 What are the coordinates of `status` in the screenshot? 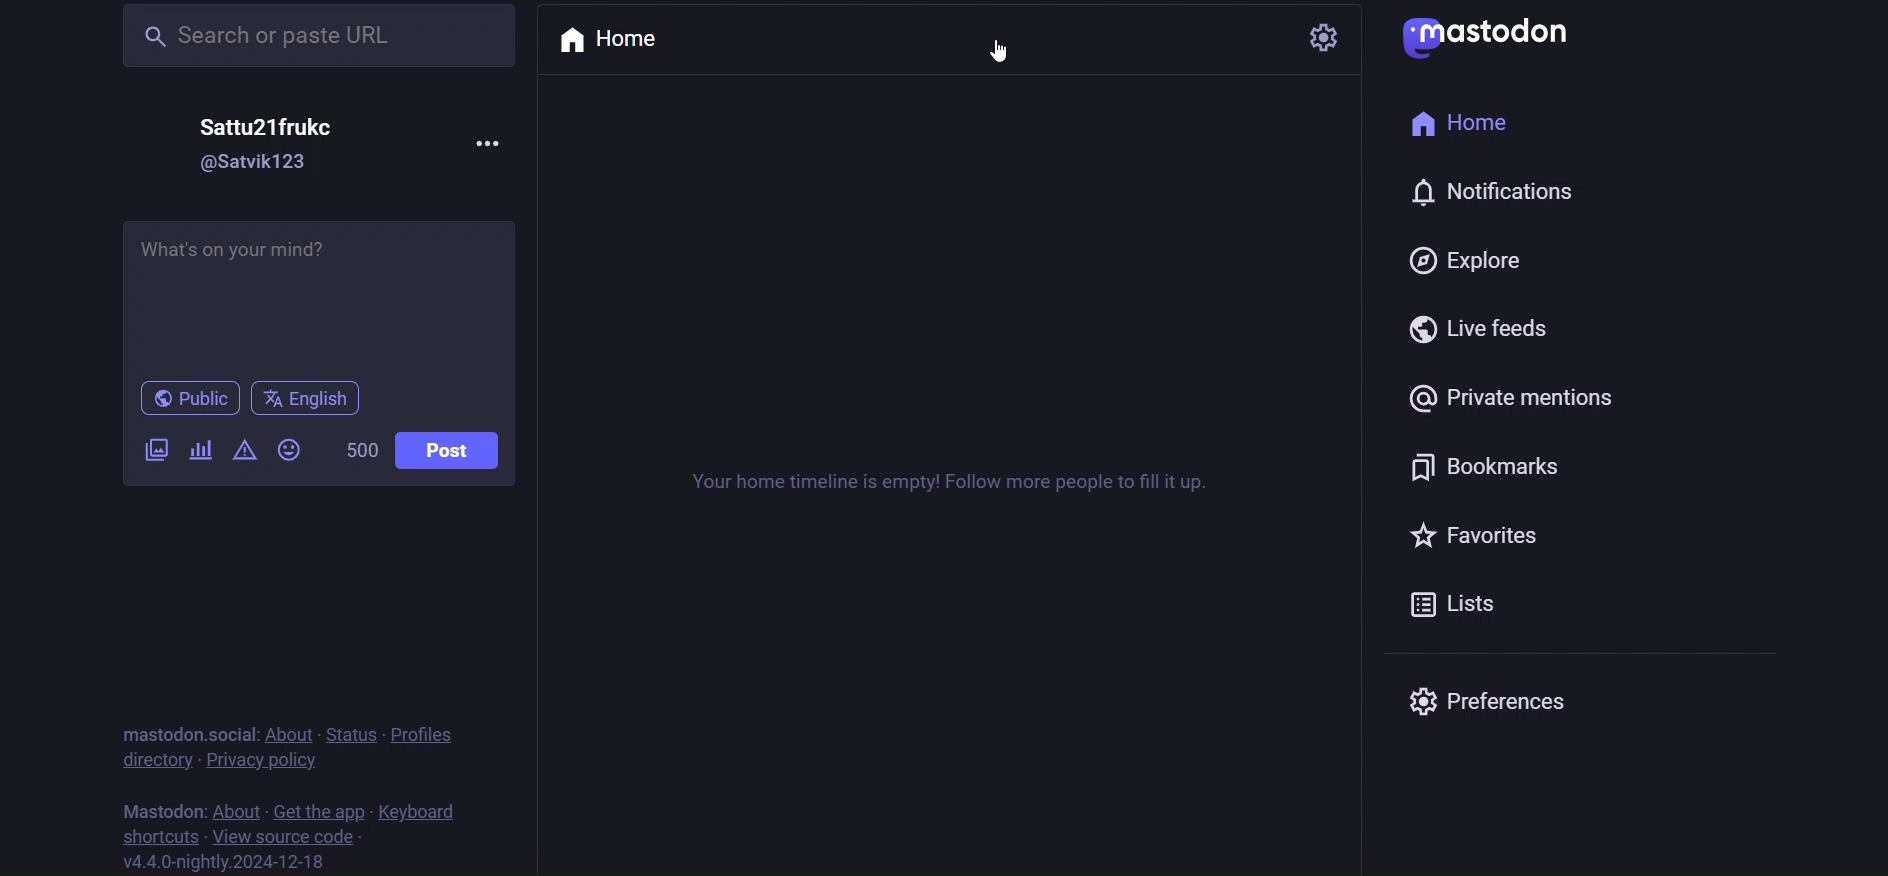 It's located at (349, 734).